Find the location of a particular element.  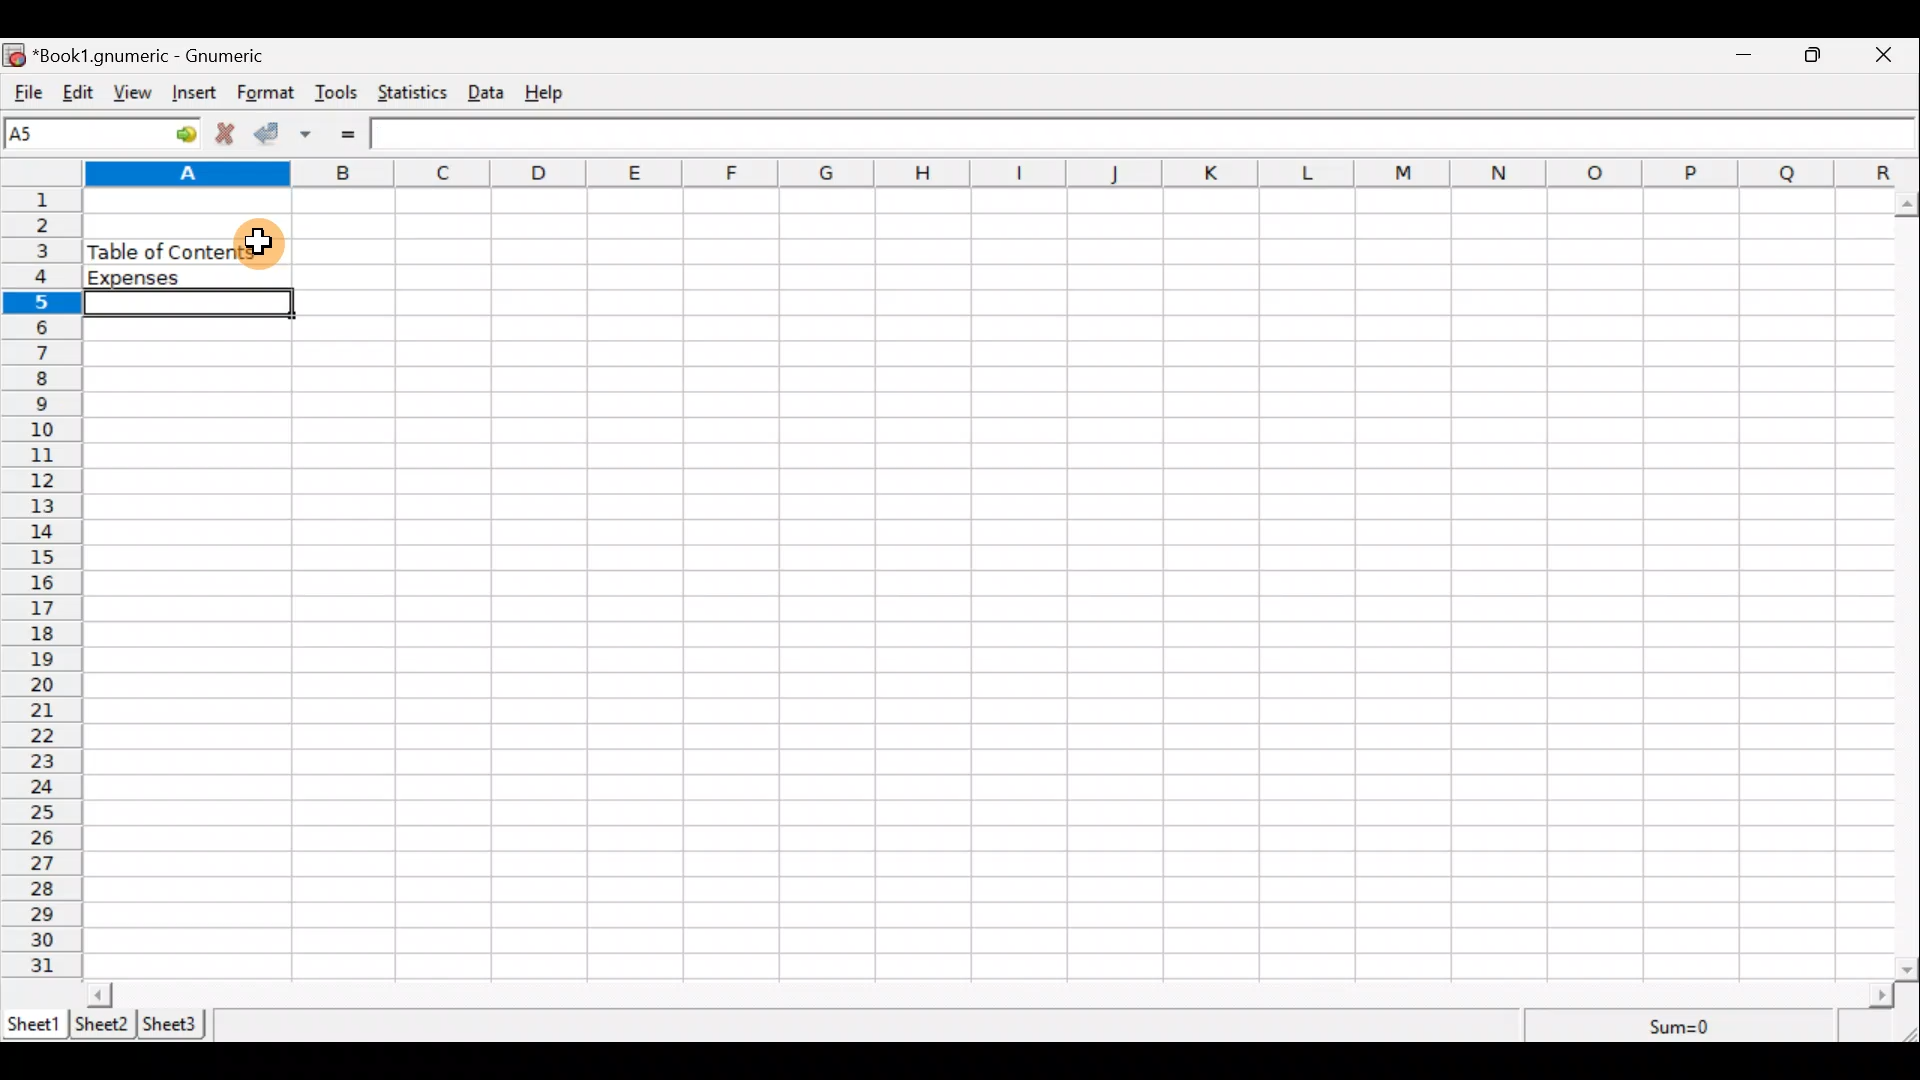

Table of content is located at coordinates (172, 251).